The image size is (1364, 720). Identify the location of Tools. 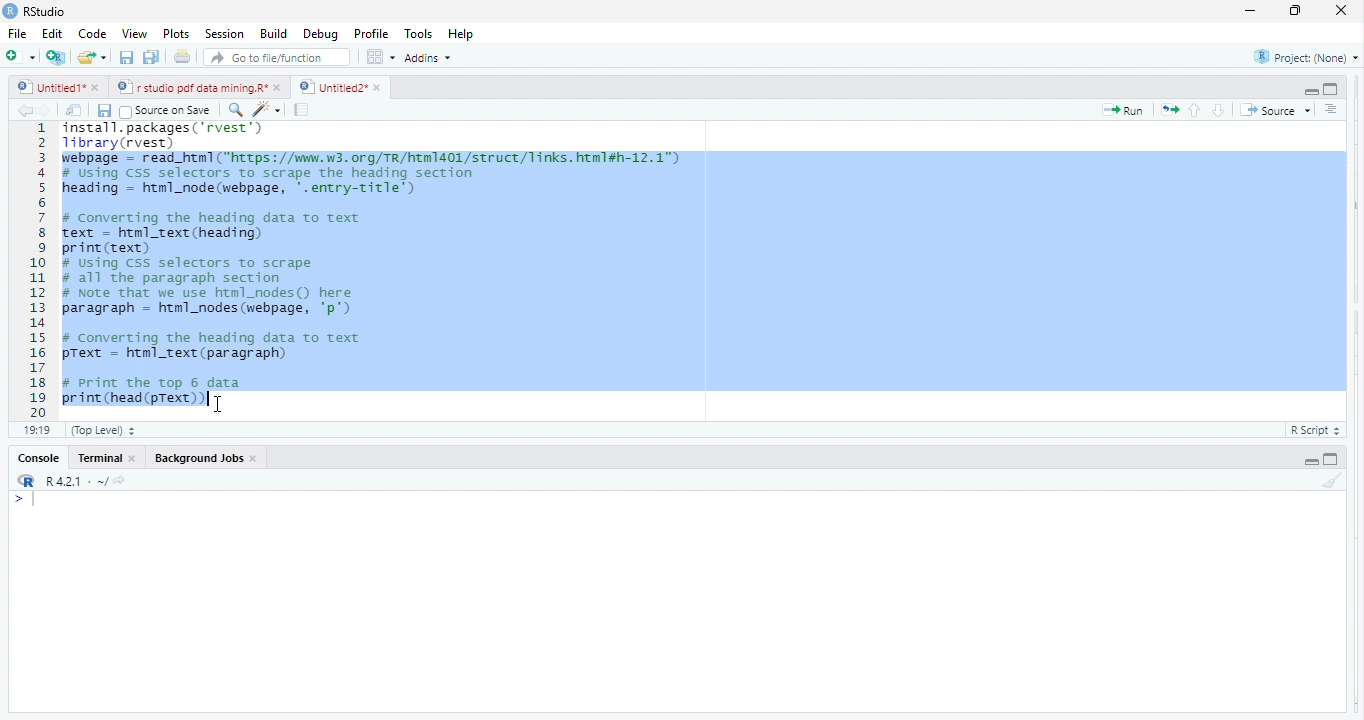
(420, 33).